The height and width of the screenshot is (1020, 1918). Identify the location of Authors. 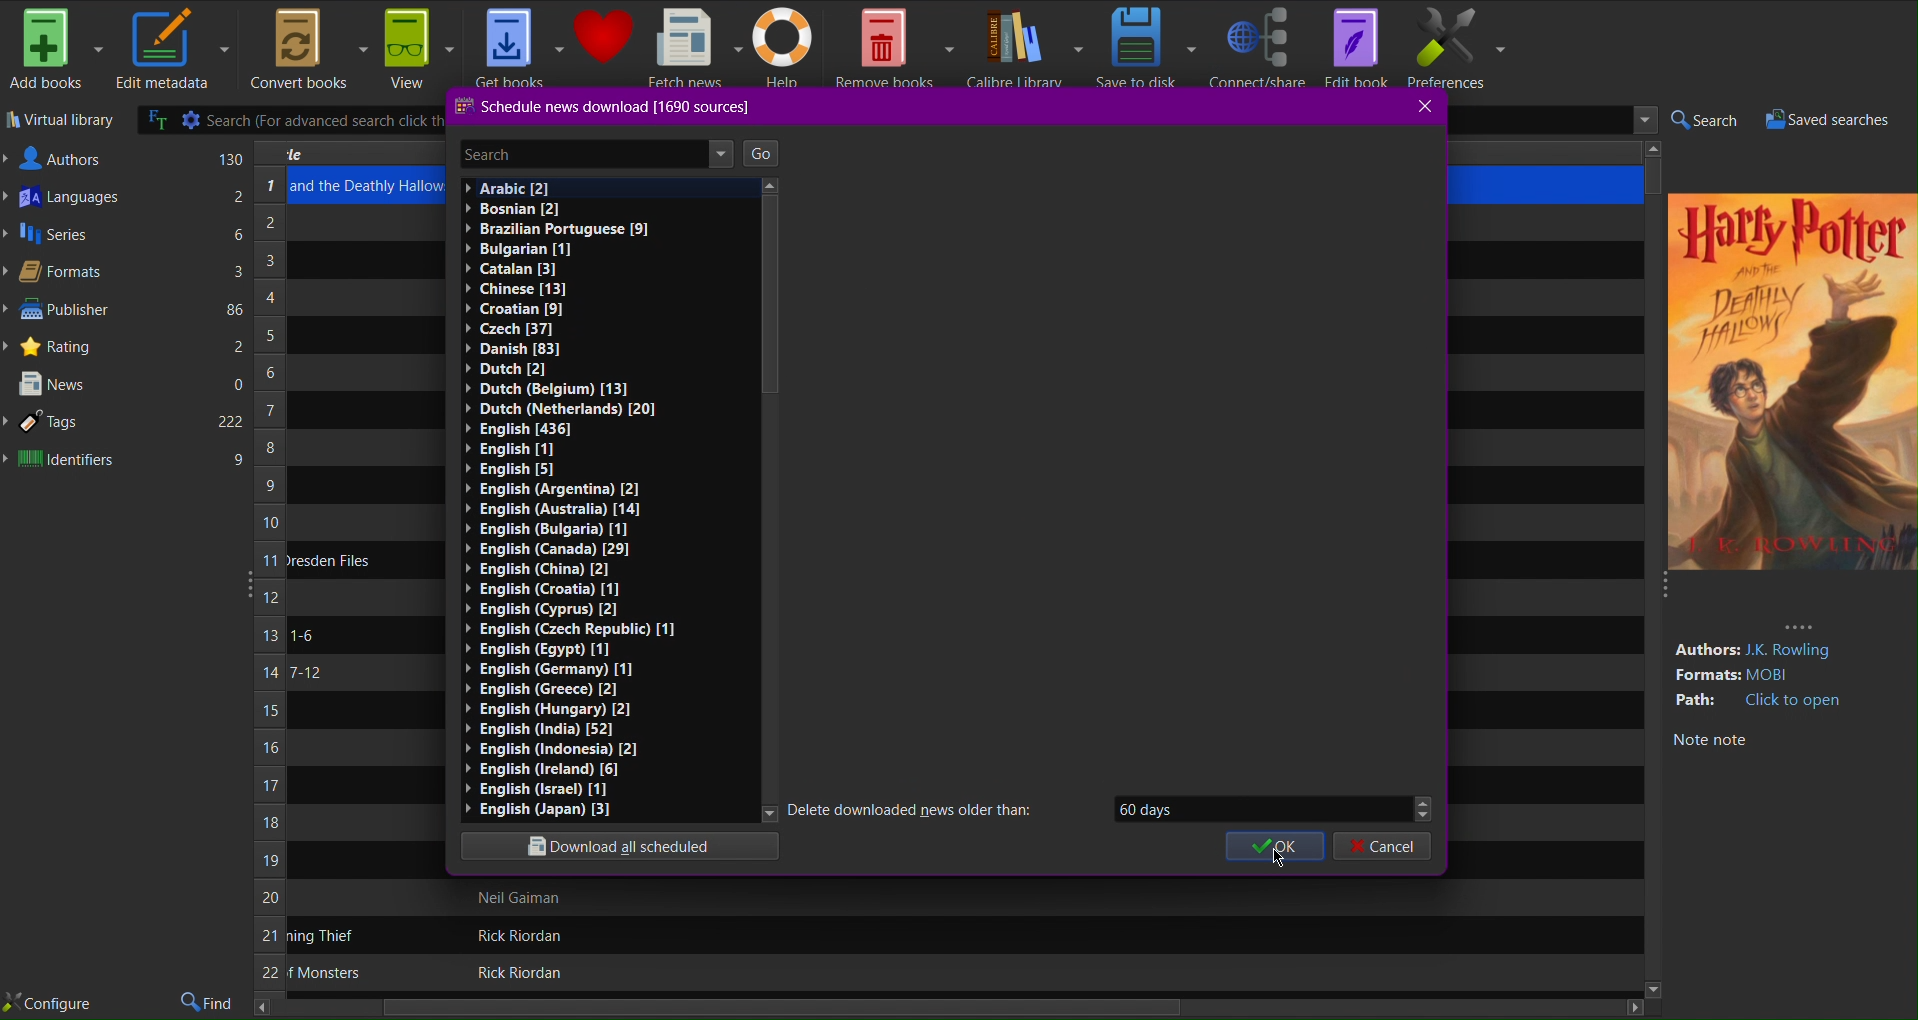
(126, 157).